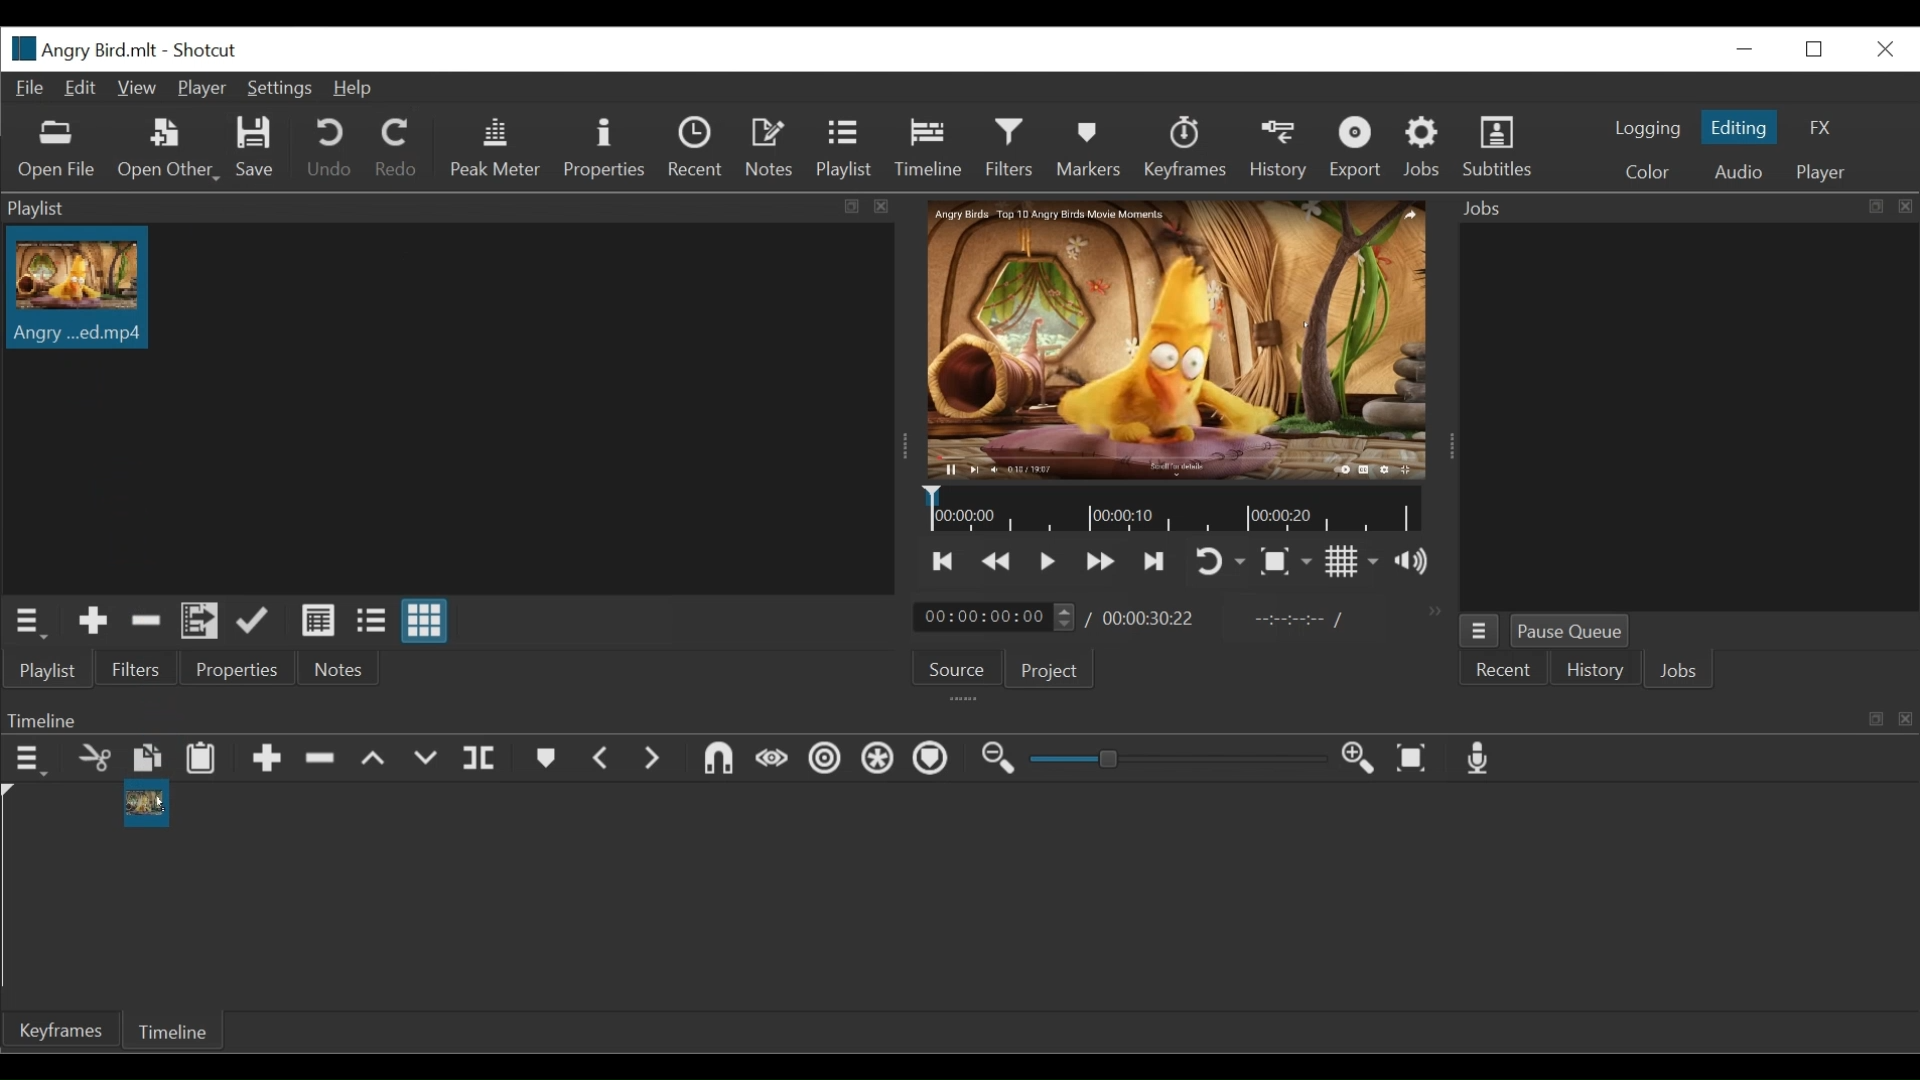 The image size is (1920, 1080). What do you see at coordinates (1421, 147) in the screenshot?
I see `Jobs` at bounding box center [1421, 147].